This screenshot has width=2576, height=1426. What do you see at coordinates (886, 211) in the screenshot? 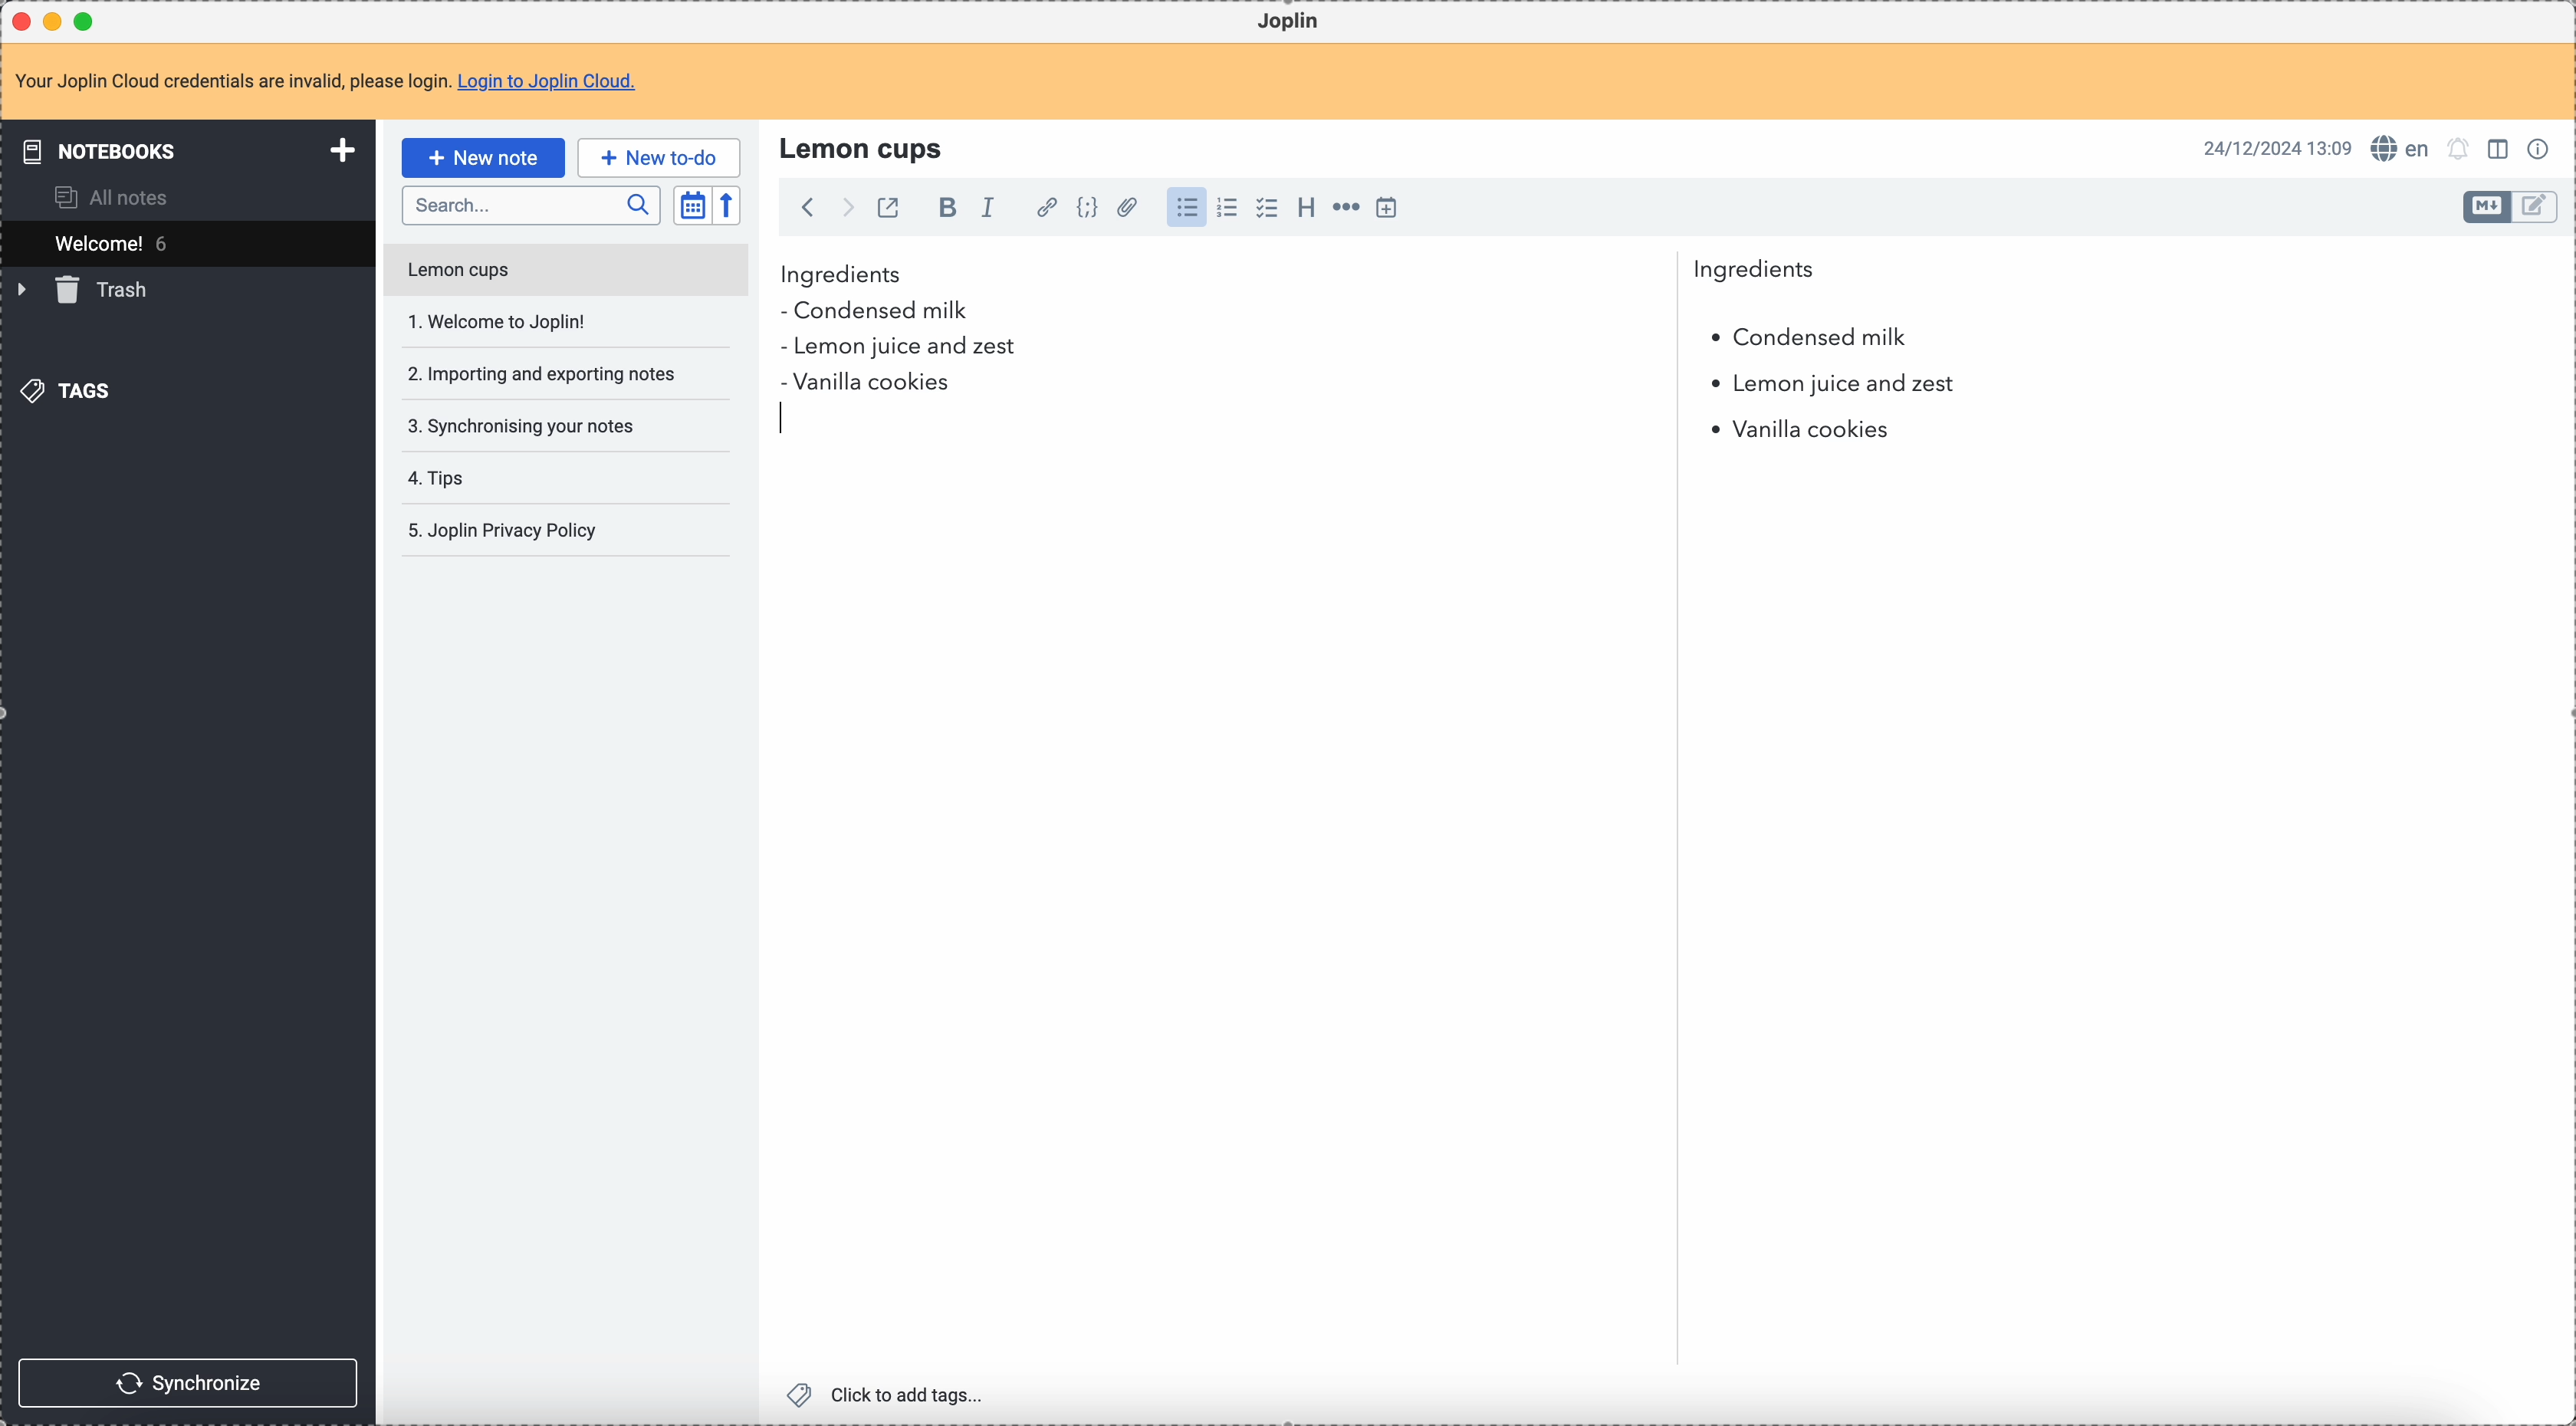
I see `toggle external editing` at bounding box center [886, 211].